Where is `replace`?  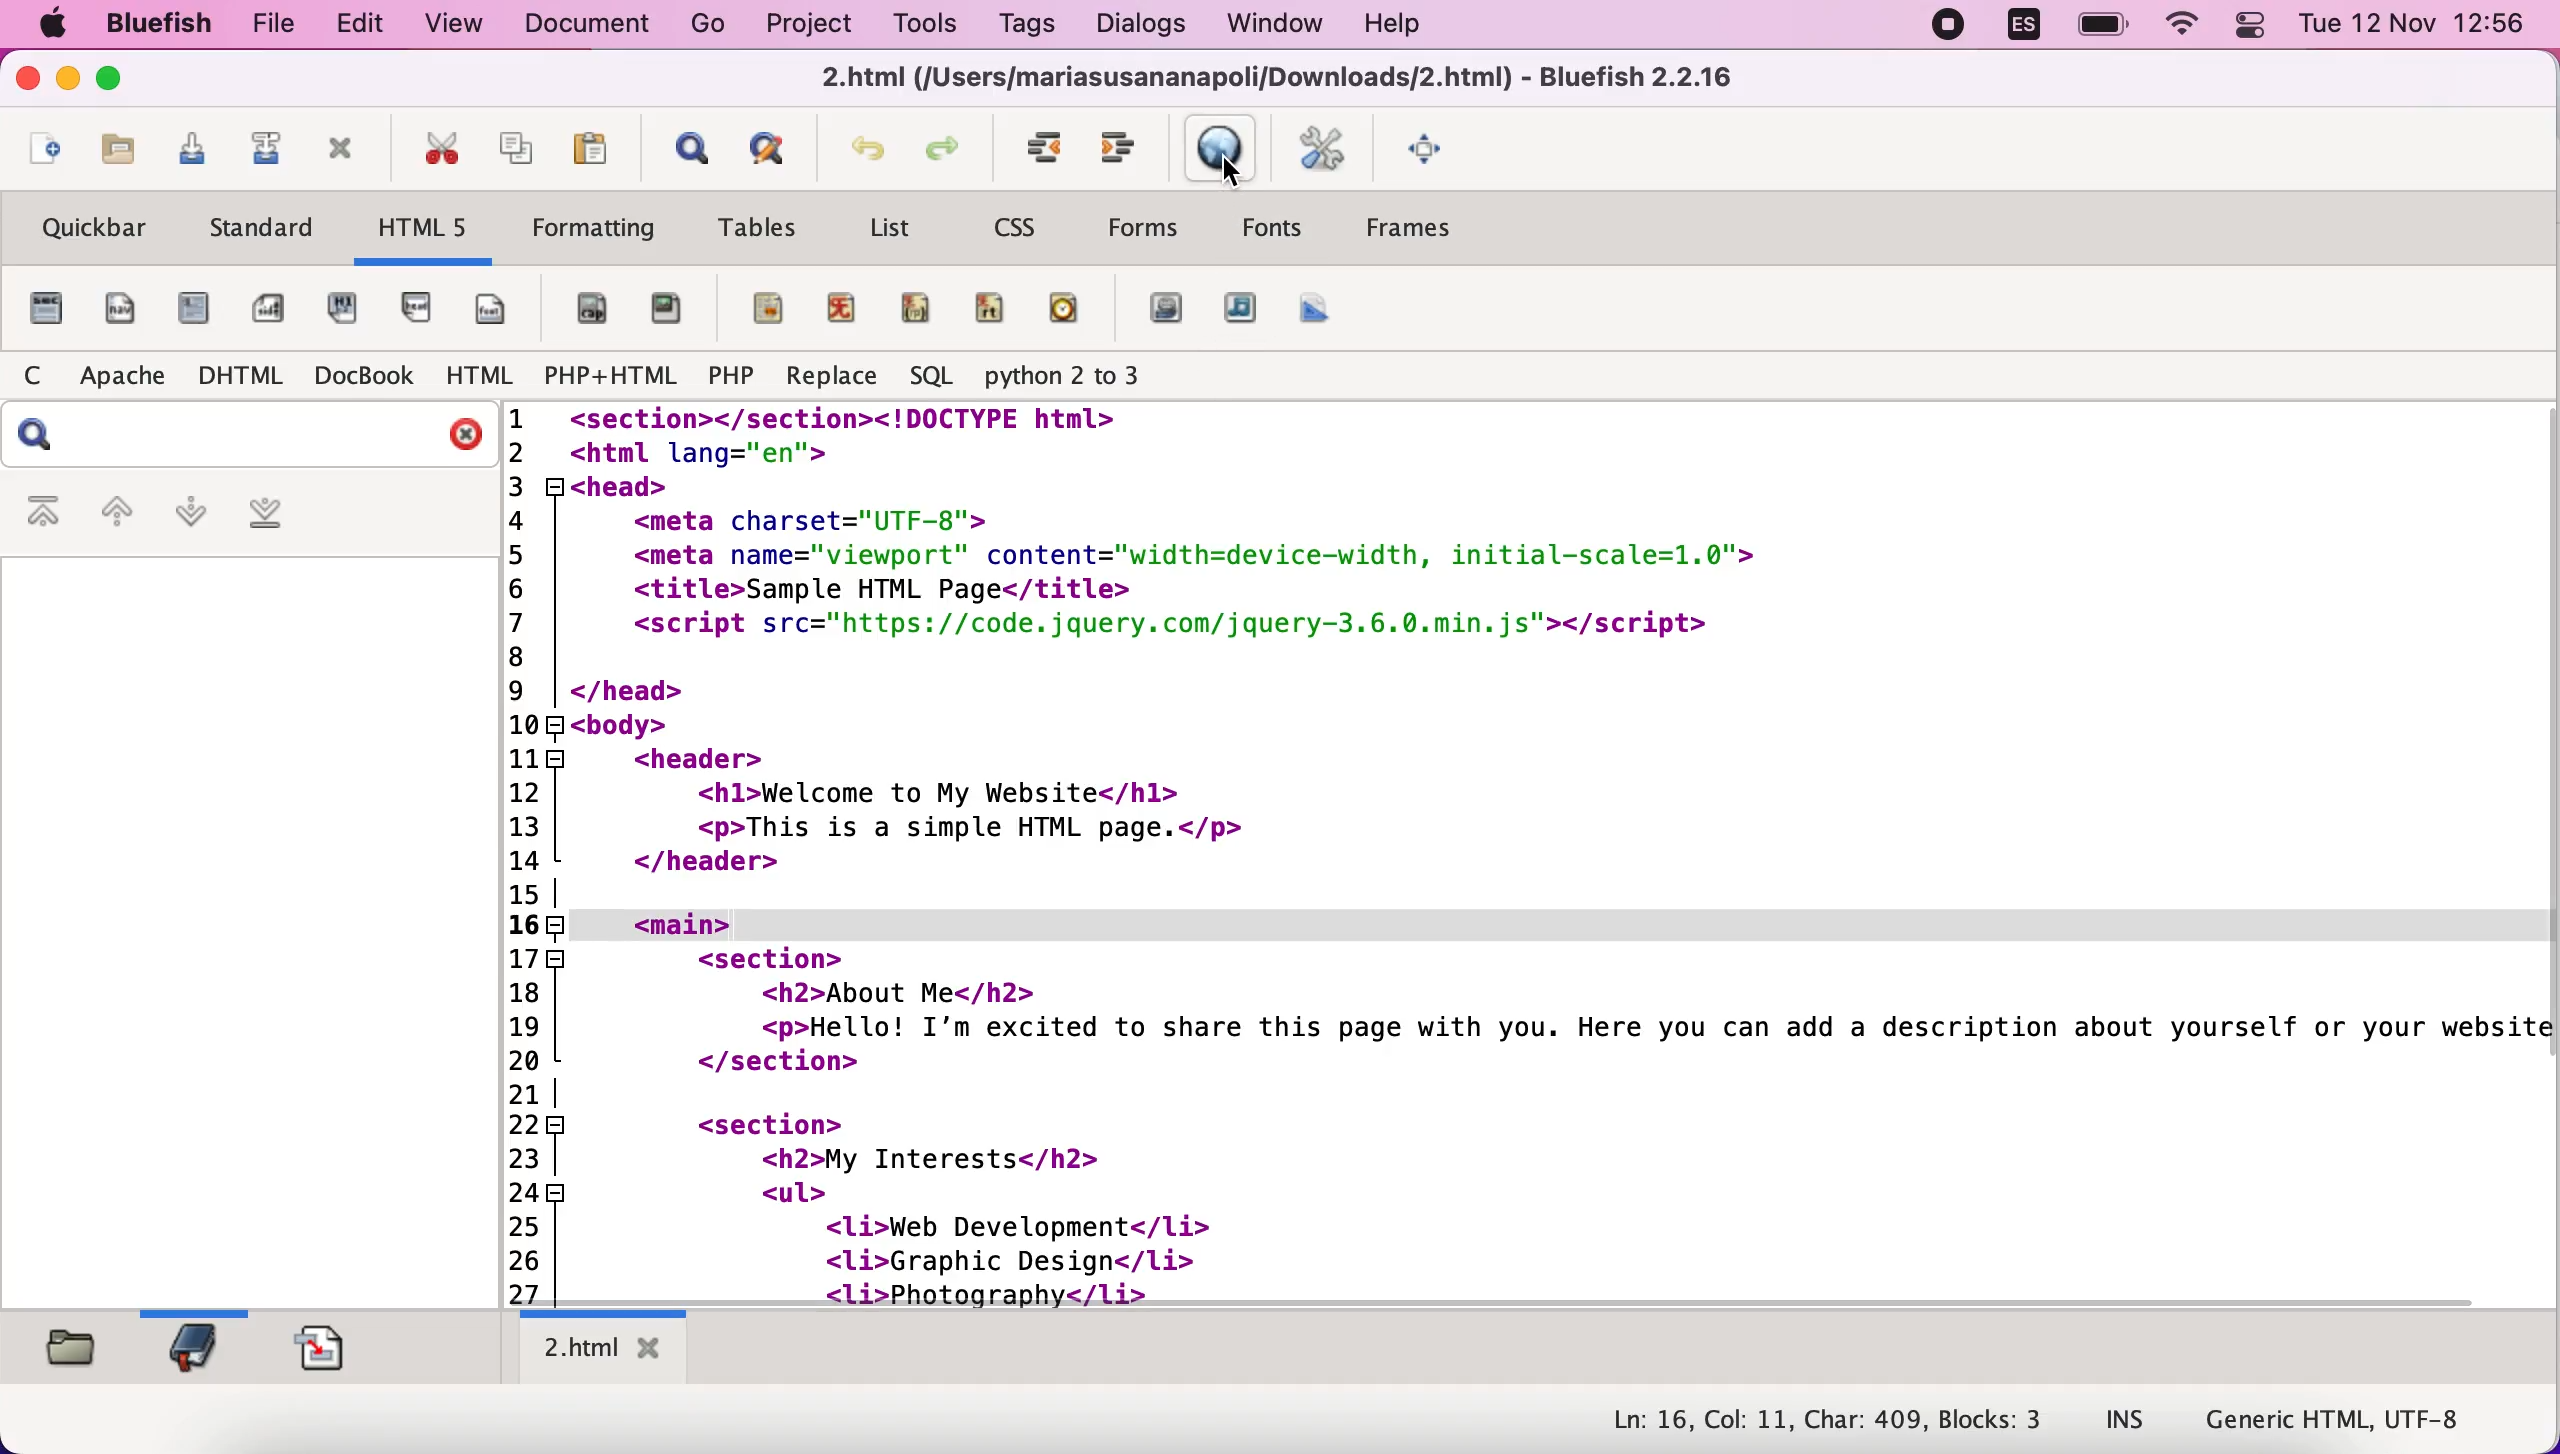
replace is located at coordinates (835, 373).